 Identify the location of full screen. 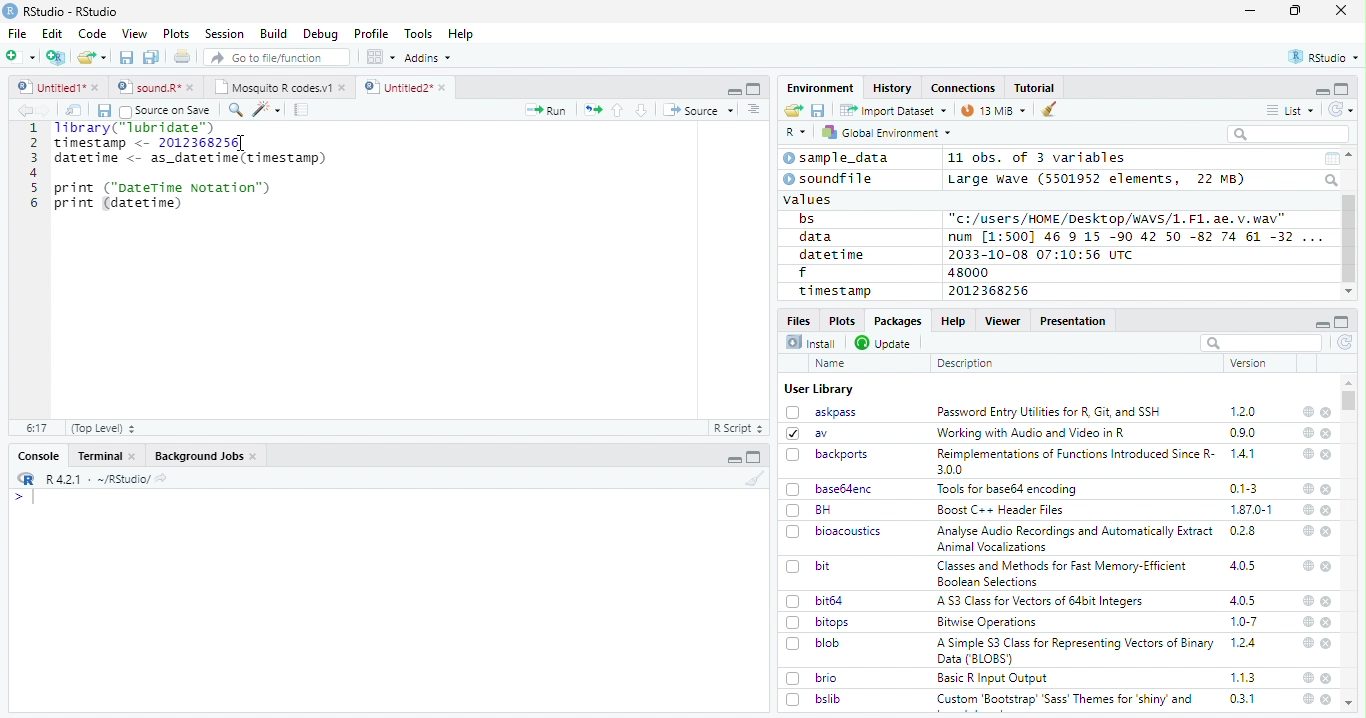
(1342, 322).